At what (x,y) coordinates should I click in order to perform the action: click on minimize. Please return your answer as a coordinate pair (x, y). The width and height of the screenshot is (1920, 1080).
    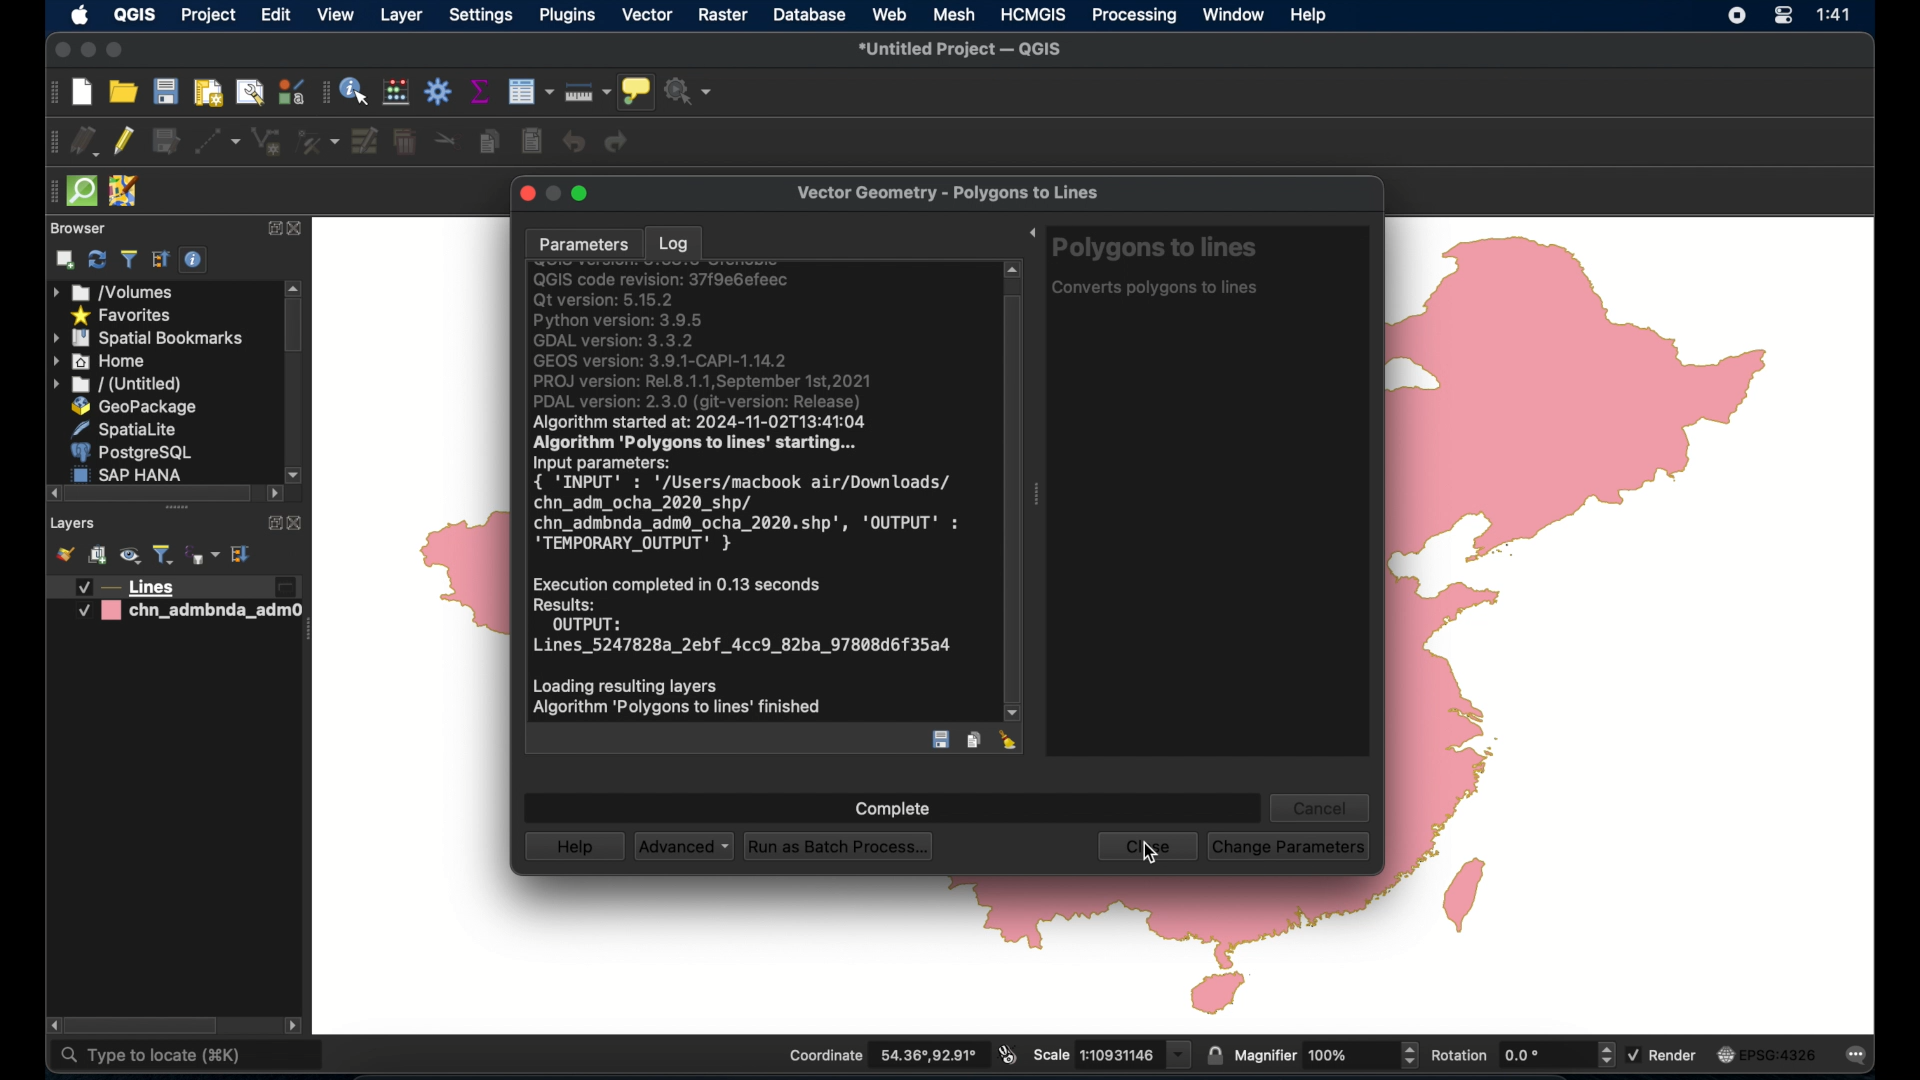
    Looking at the image, I should click on (90, 51).